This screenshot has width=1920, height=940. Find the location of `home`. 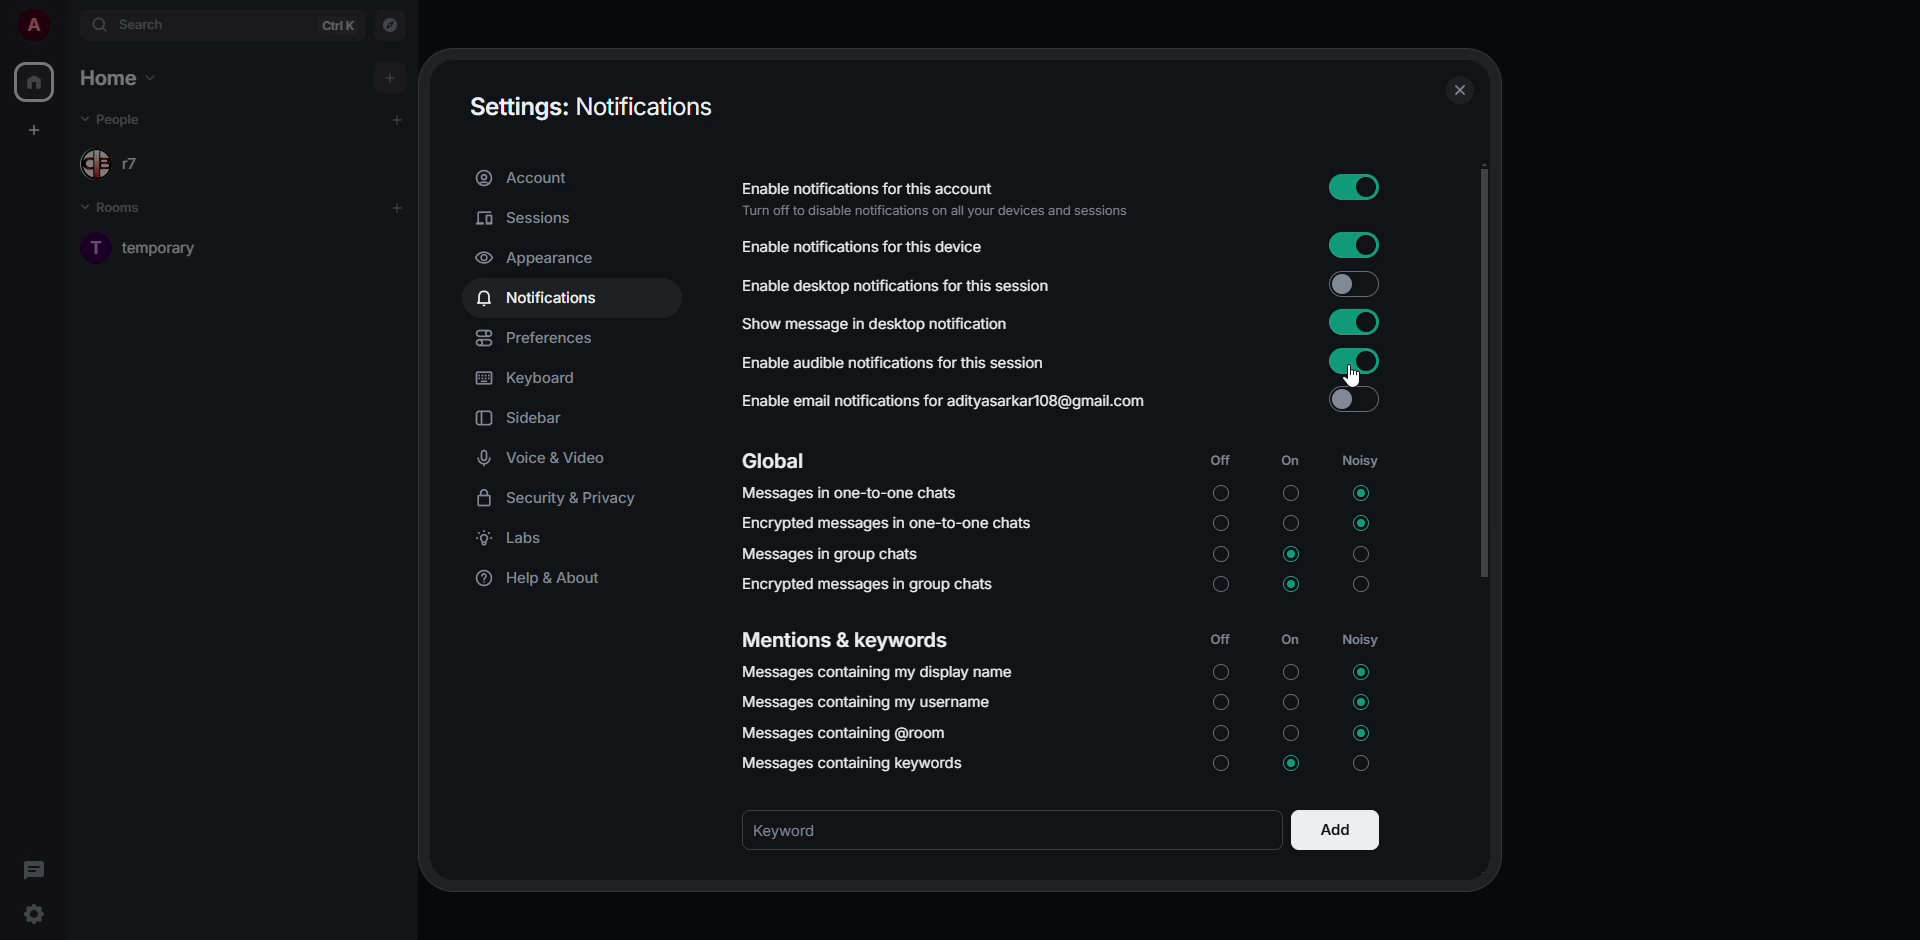

home is located at coordinates (36, 82).